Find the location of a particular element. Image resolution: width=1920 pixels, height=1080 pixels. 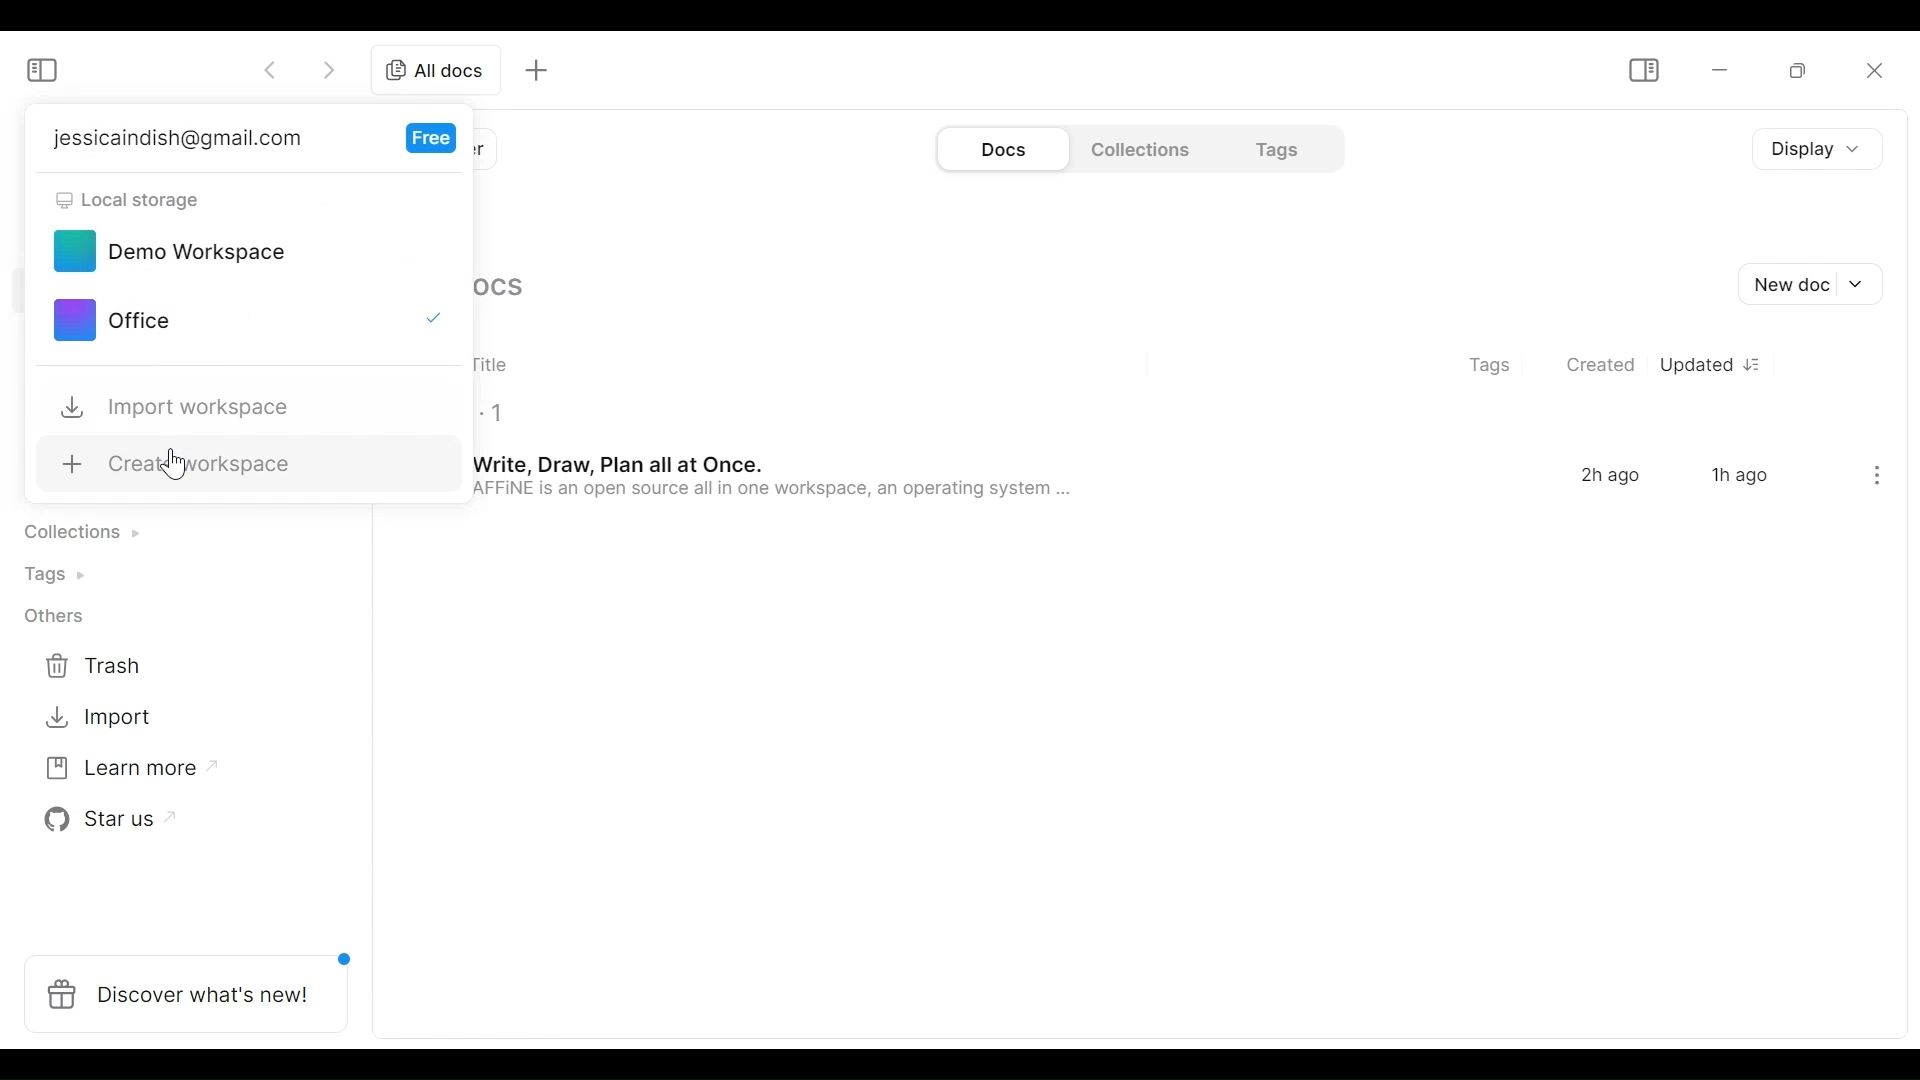

Close is located at coordinates (1874, 69).